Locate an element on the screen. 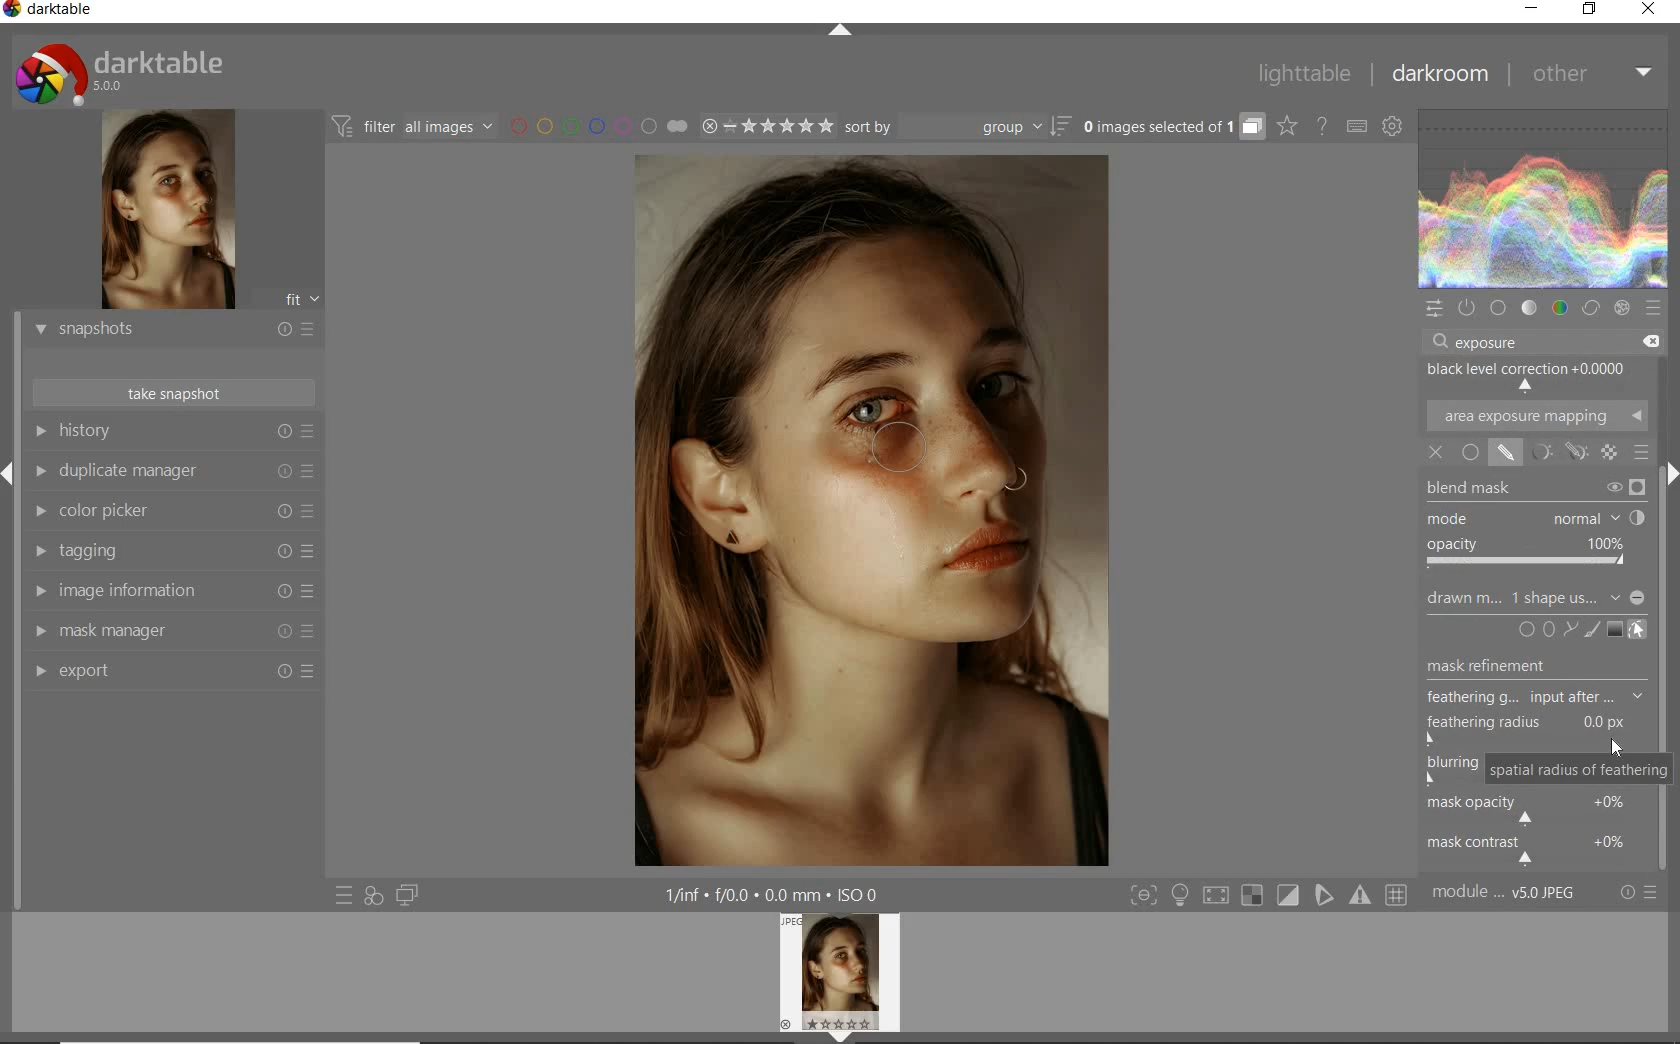 This screenshot has width=1680, height=1044. base is located at coordinates (1498, 308).